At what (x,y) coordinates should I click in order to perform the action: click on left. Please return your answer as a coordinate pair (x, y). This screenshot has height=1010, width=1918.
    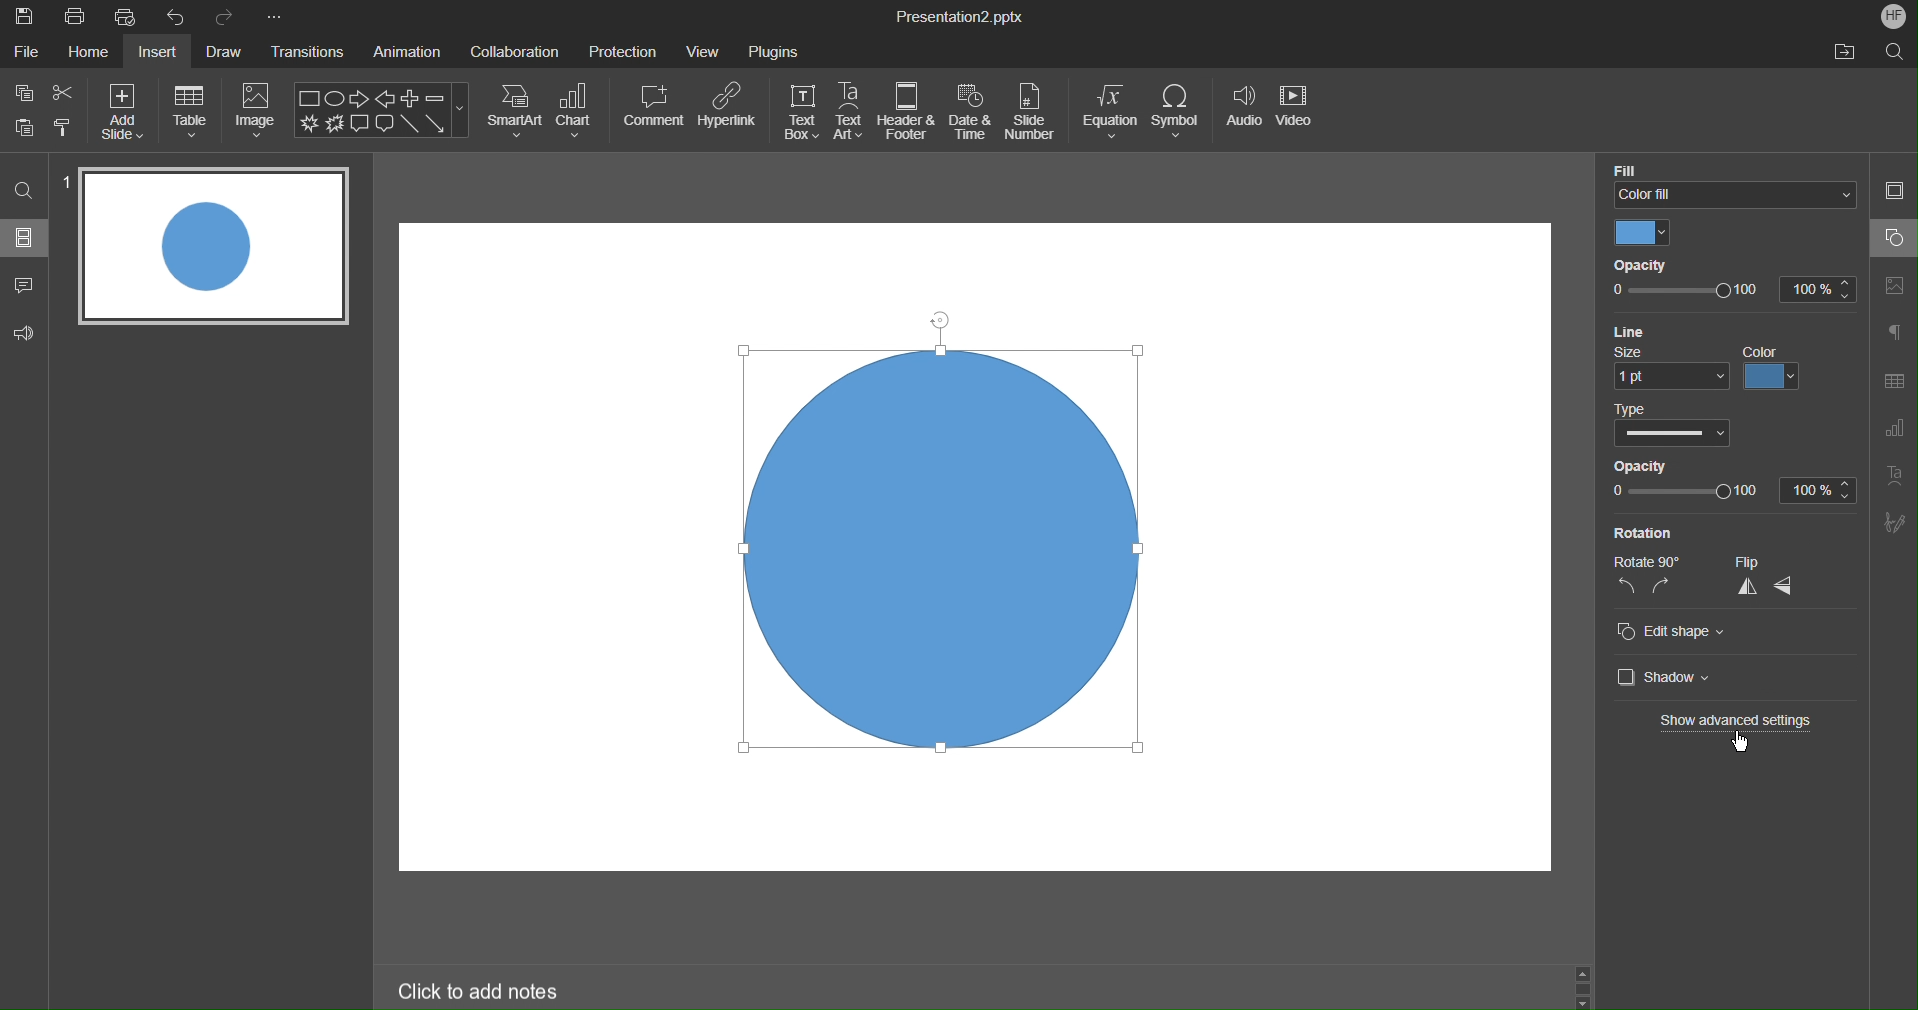
    Looking at the image, I should click on (1625, 589).